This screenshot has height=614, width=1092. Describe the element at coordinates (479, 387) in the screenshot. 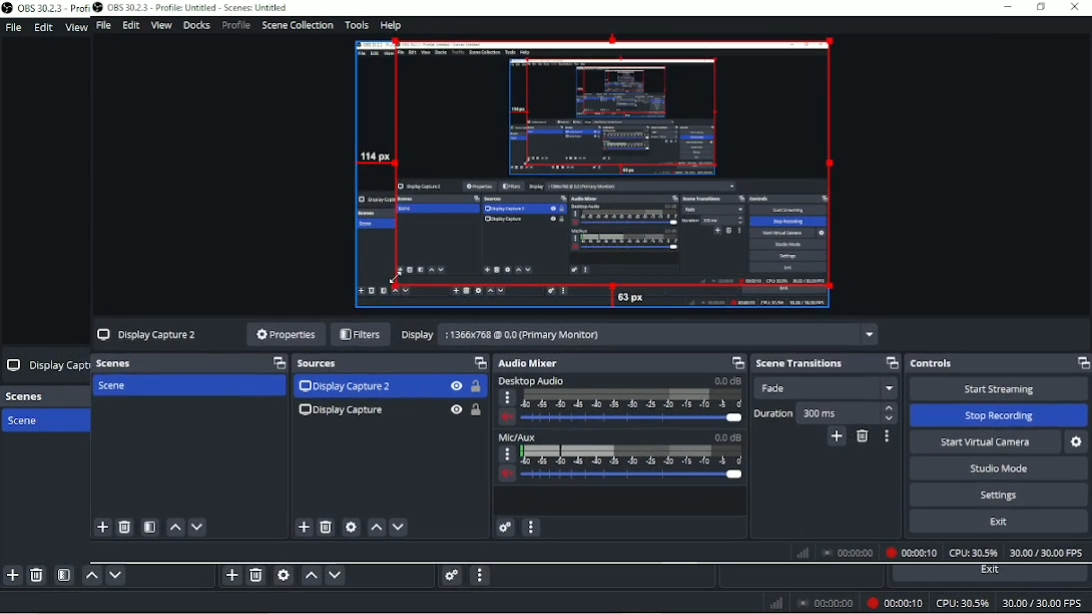

I see `Lock` at that location.